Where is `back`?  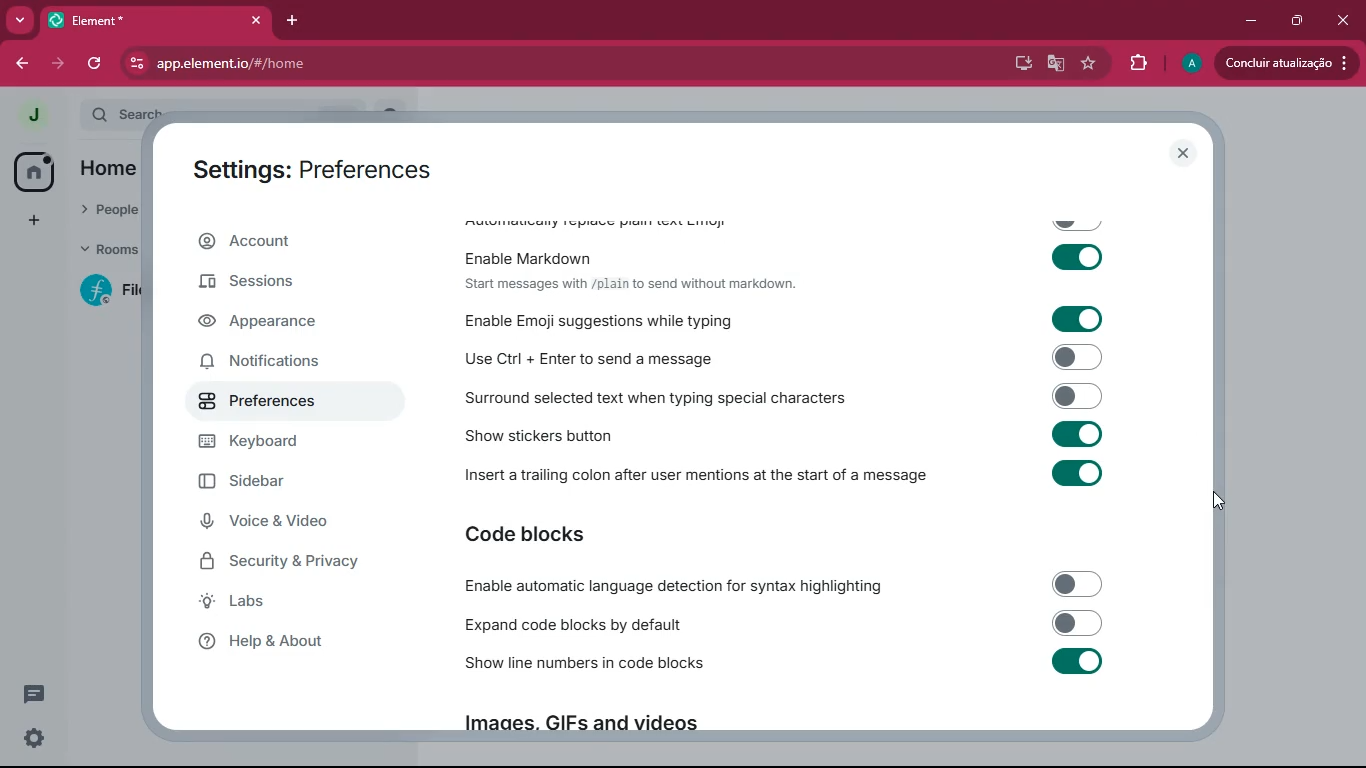 back is located at coordinates (22, 65).